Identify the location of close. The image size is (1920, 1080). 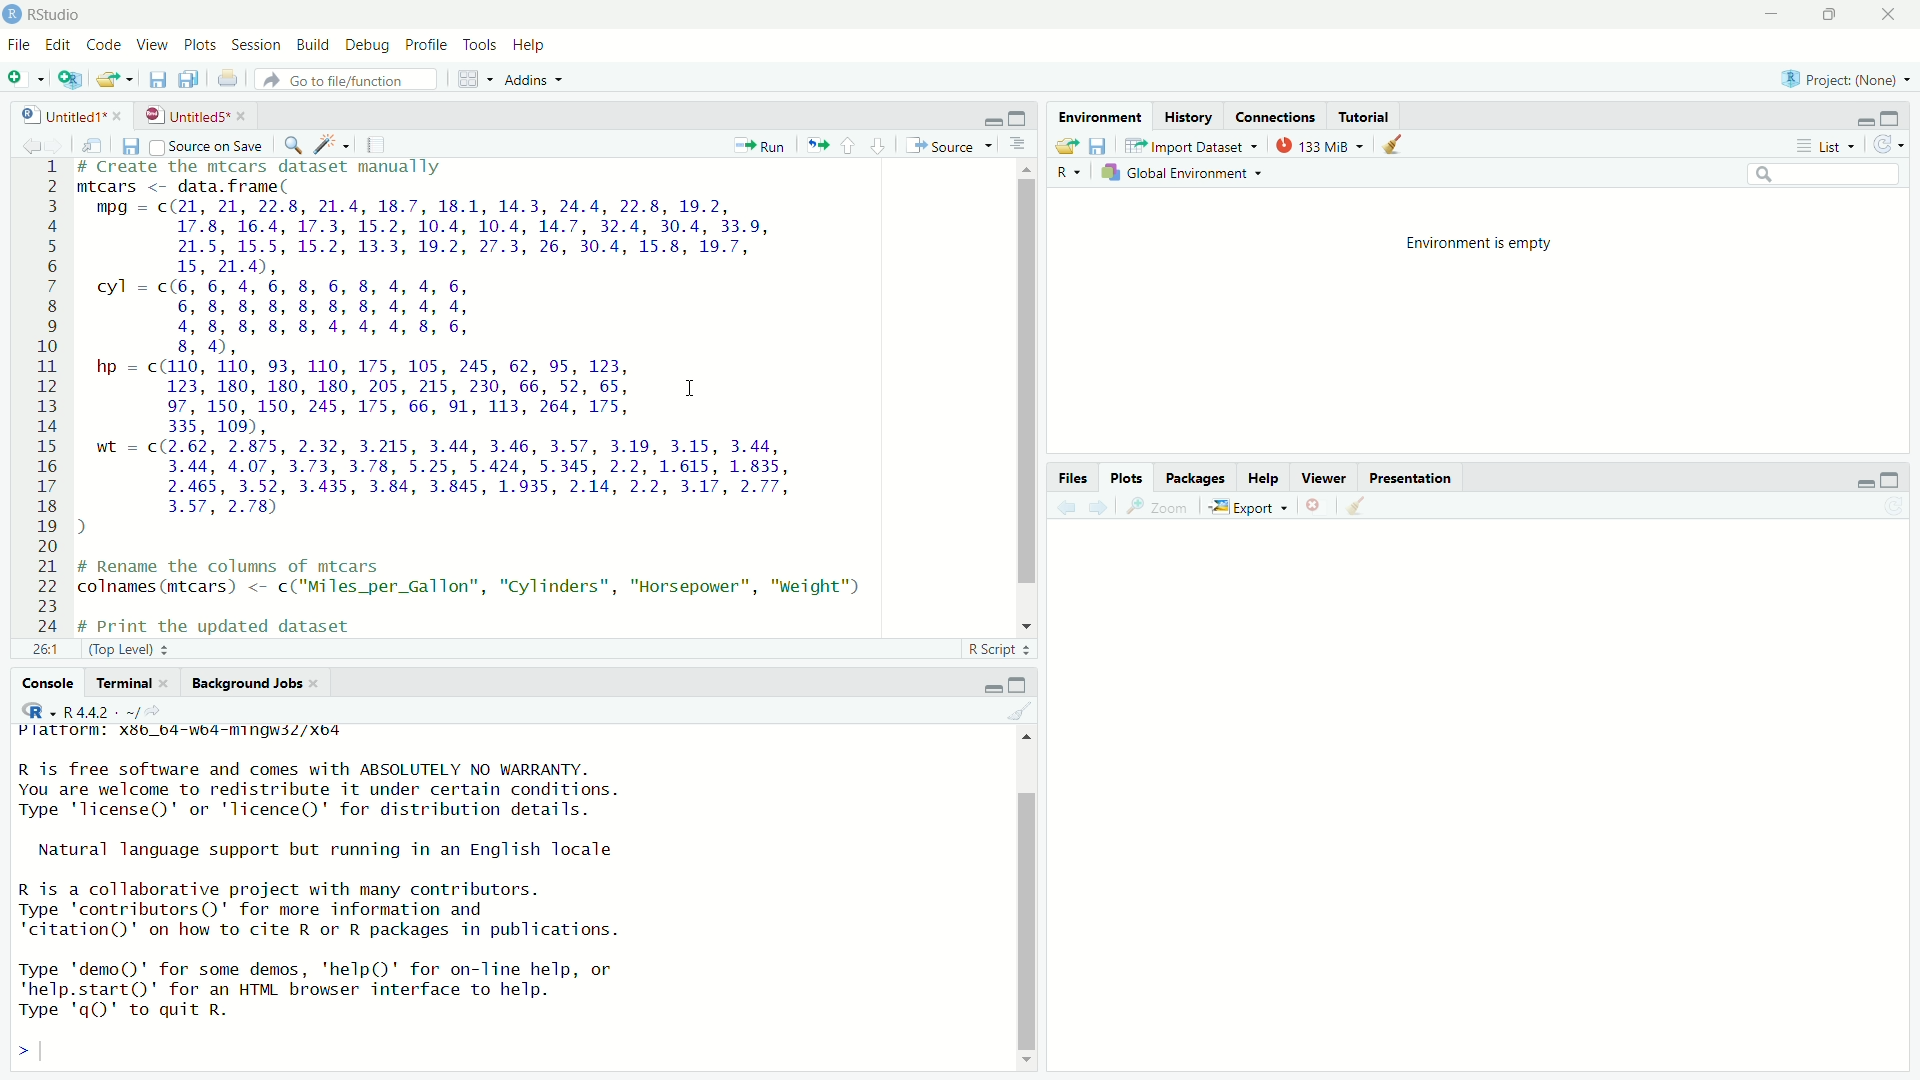
(1315, 509).